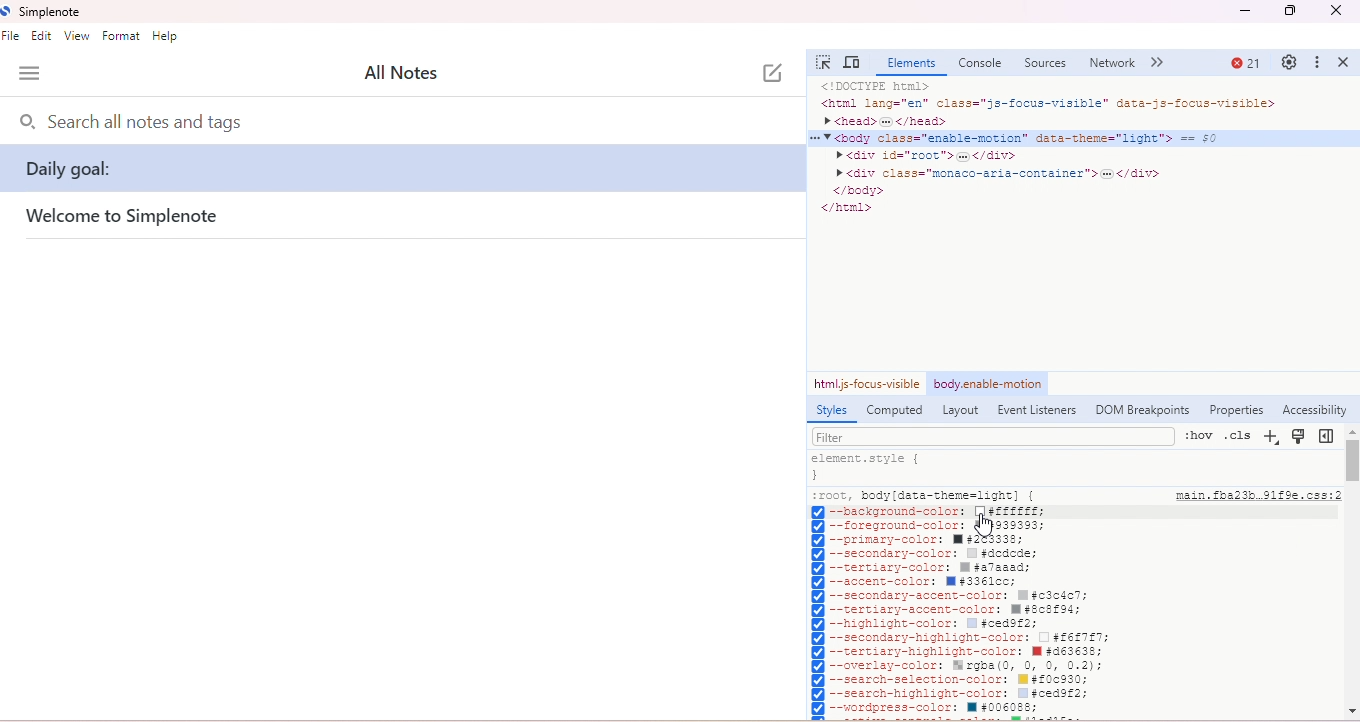  Describe the element at coordinates (1047, 64) in the screenshot. I see `sources` at that location.